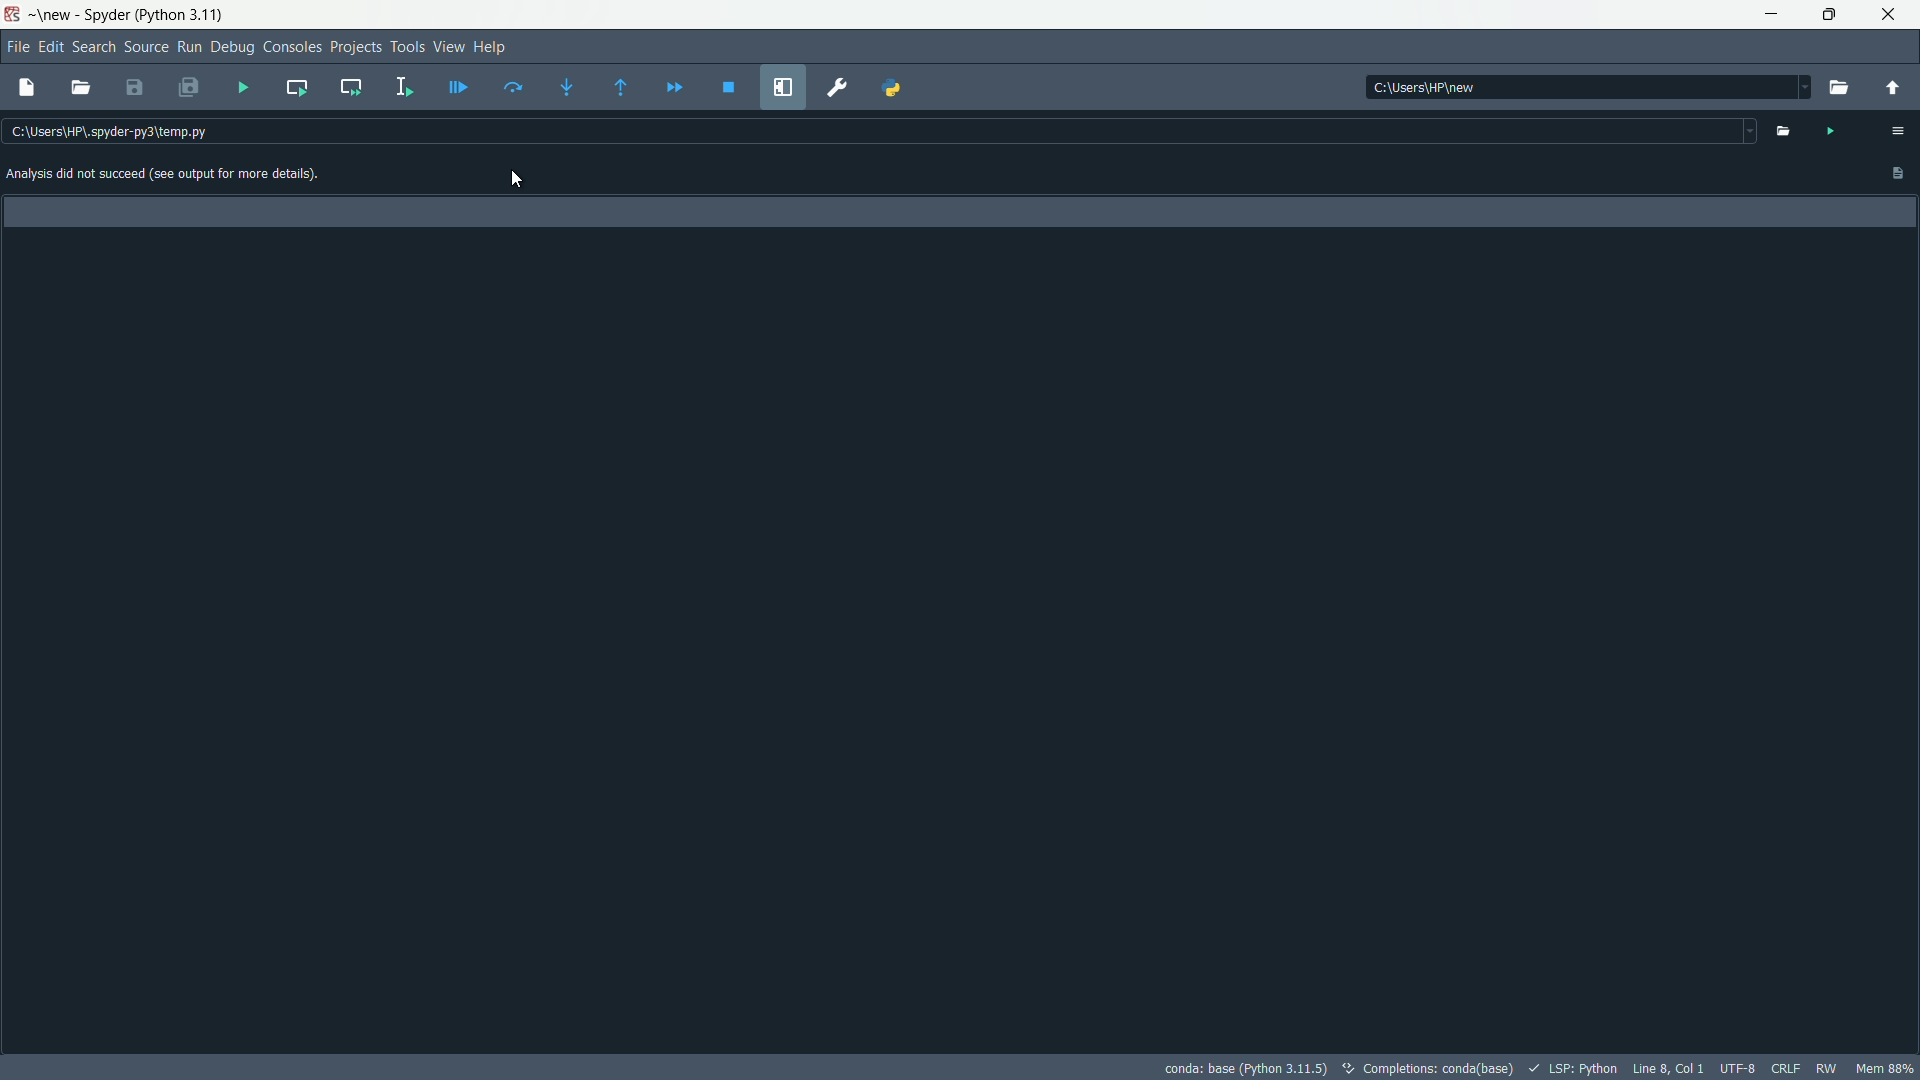  I want to click on browse directory, so click(1841, 88).